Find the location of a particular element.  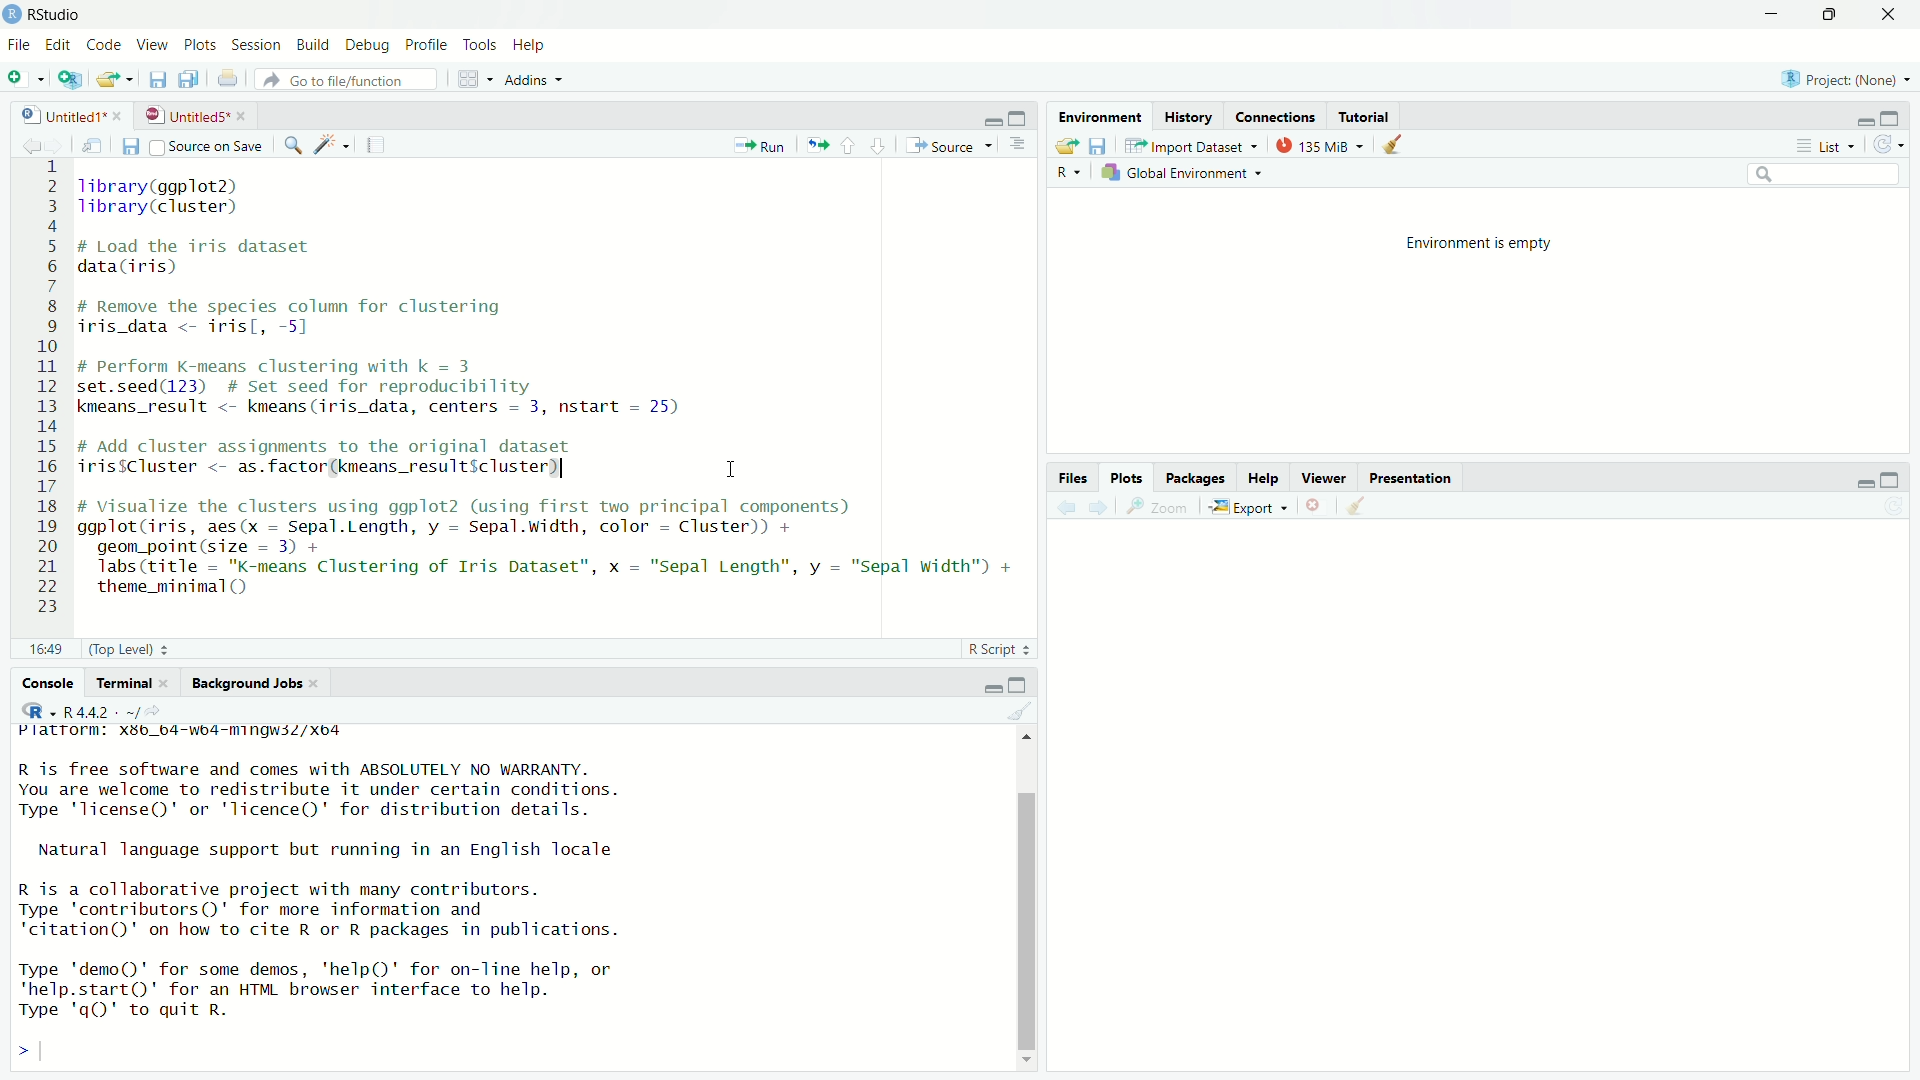

R script is located at coordinates (998, 646).